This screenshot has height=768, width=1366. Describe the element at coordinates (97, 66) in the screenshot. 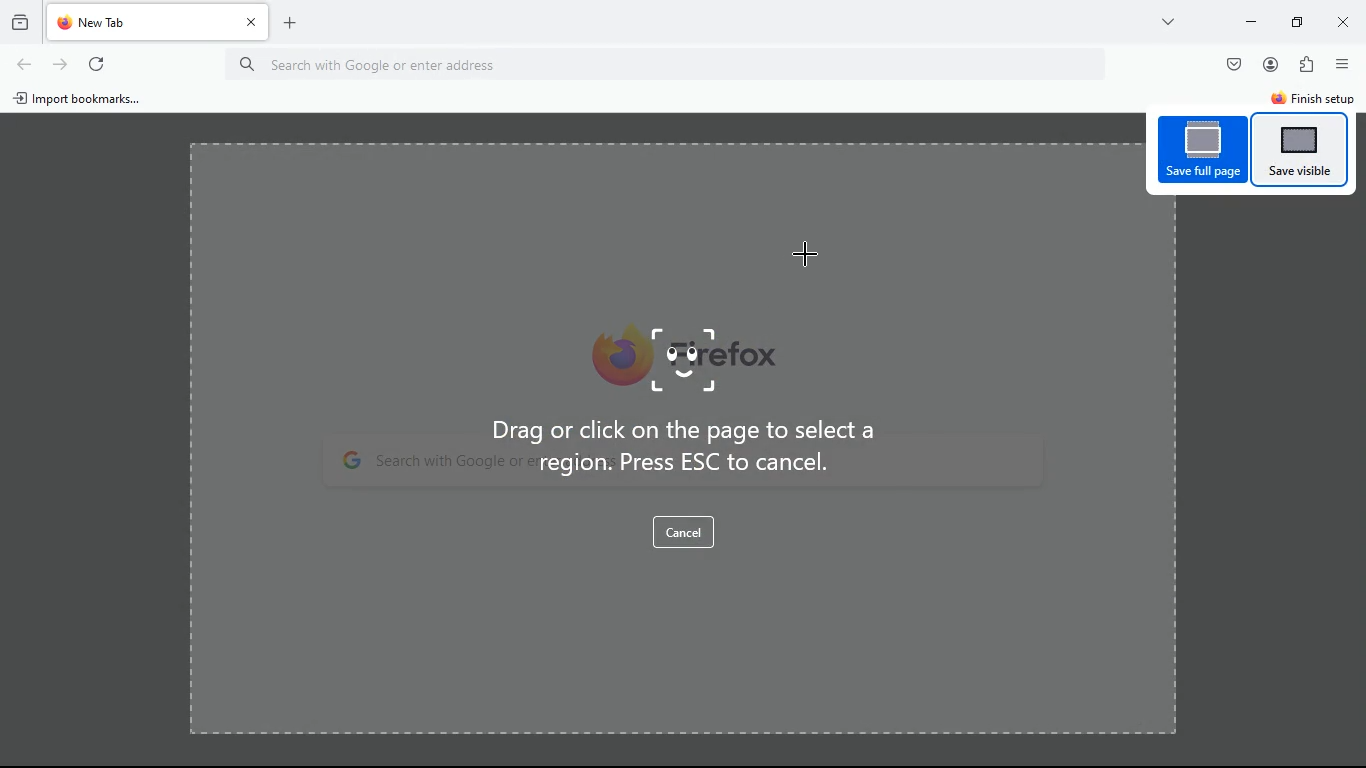

I see `refresh` at that location.